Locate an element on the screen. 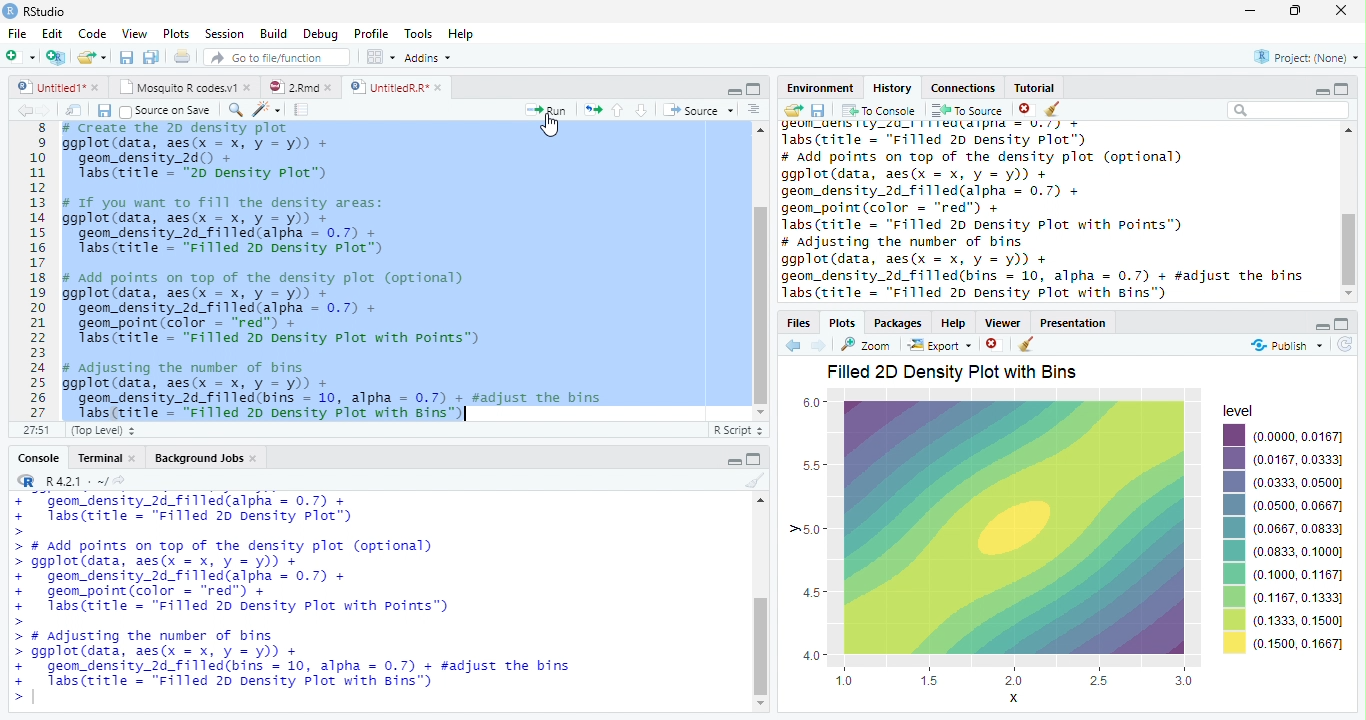 This screenshot has width=1366, height=720. Tutorial is located at coordinates (1036, 87).